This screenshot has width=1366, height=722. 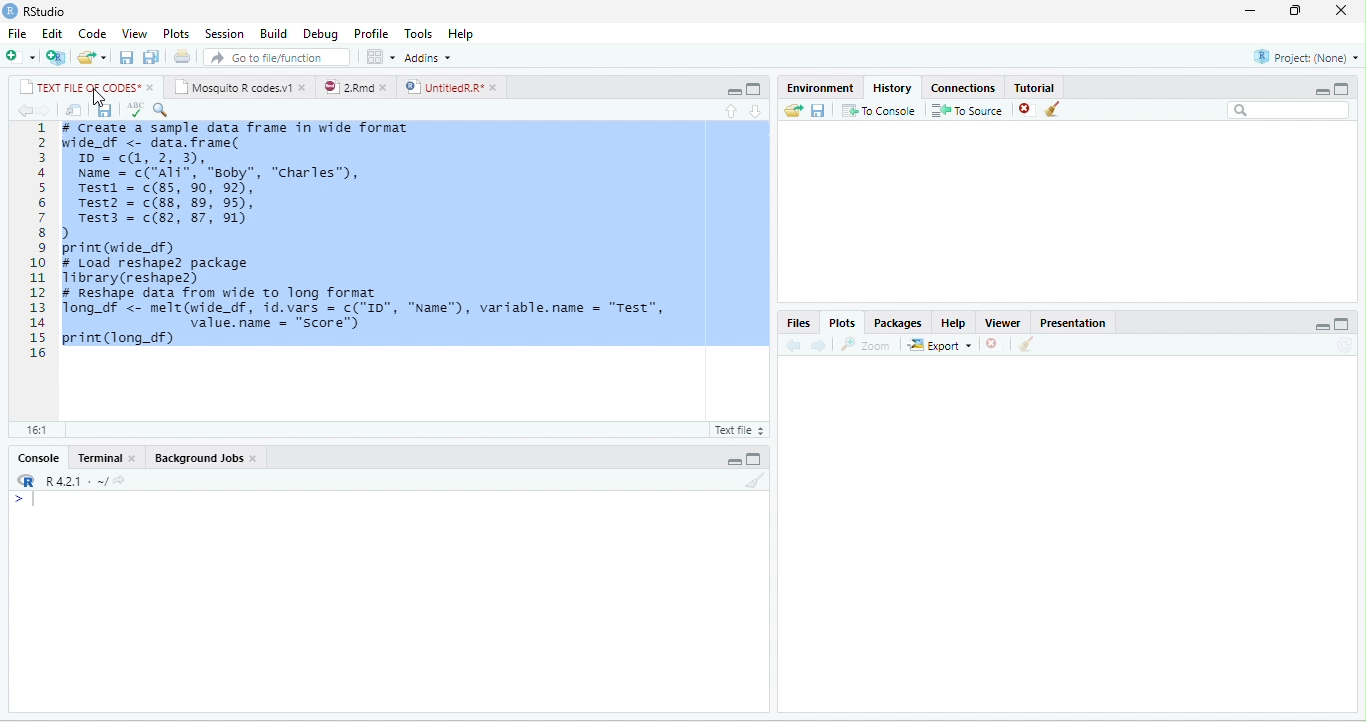 What do you see at coordinates (1003, 323) in the screenshot?
I see `Viewer` at bounding box center [1003, 323].